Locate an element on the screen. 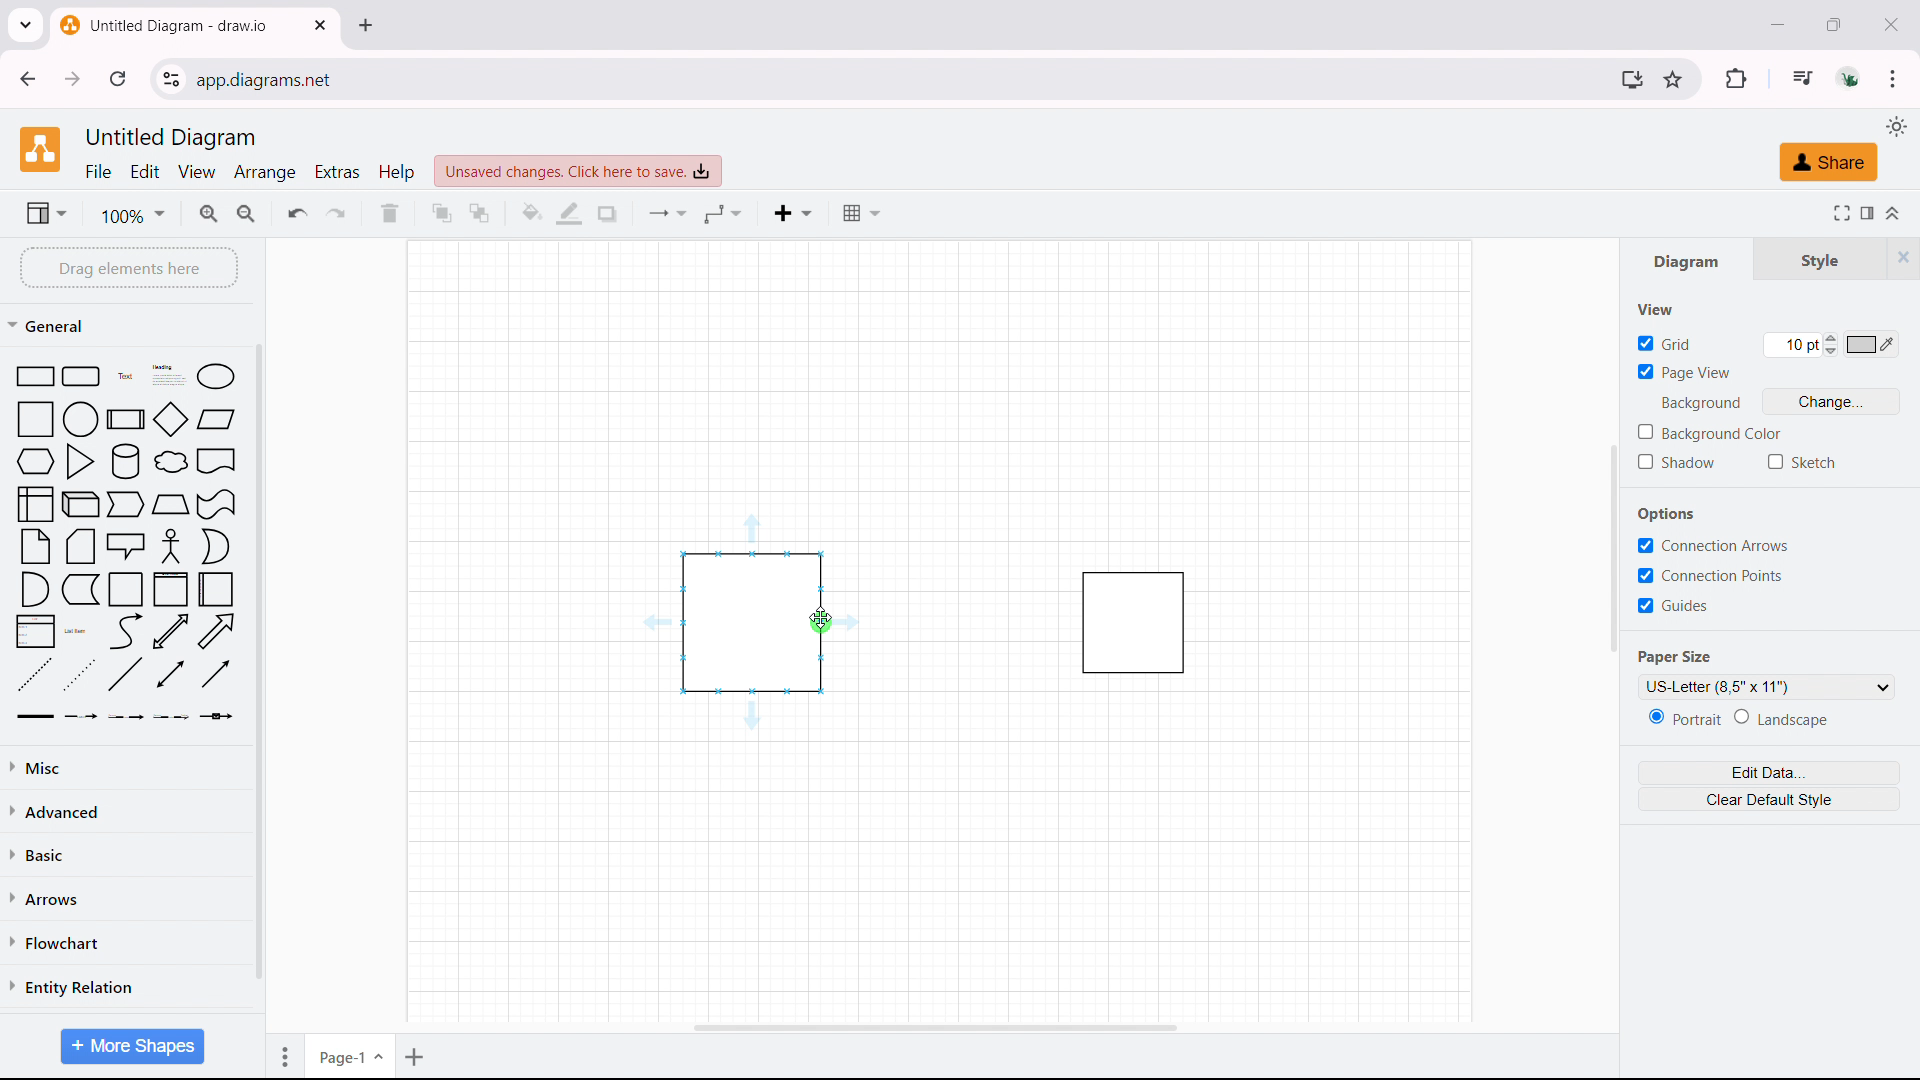 This screenshot has height=1080, width=1920. edit is located at coordinates (146, 172).